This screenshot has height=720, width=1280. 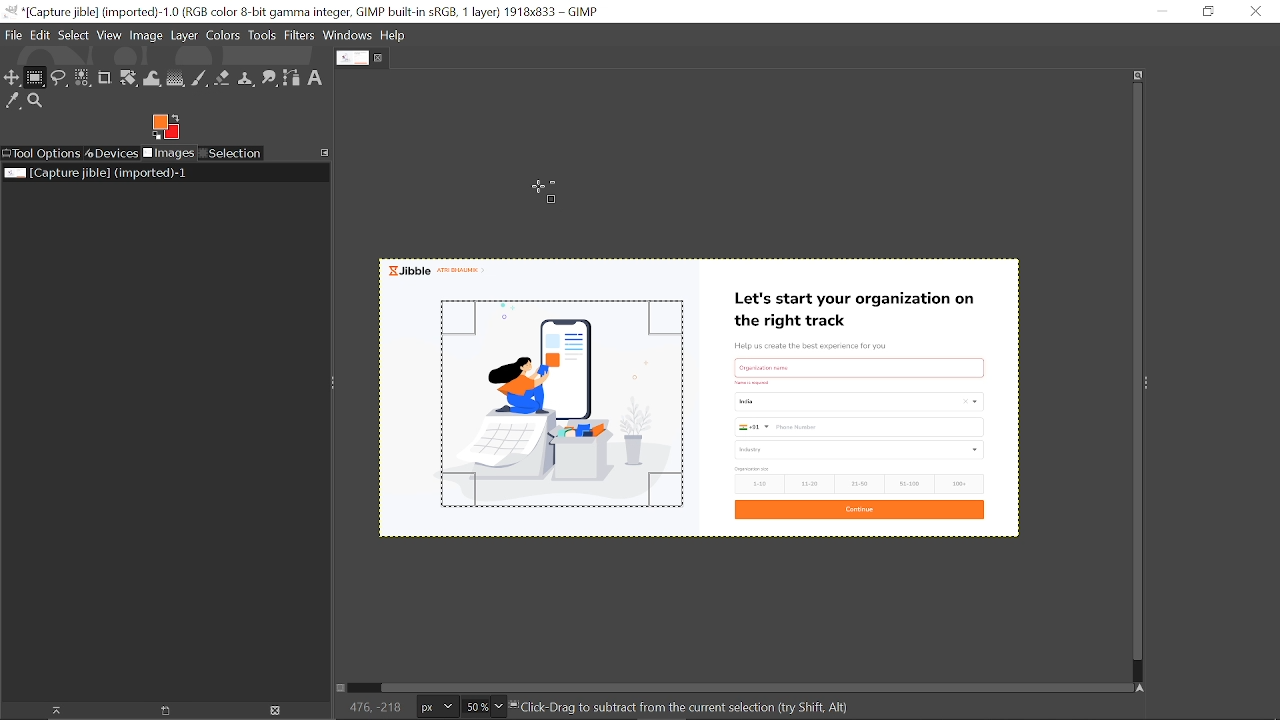 I want to click on Country, so click(x=857, y=404).